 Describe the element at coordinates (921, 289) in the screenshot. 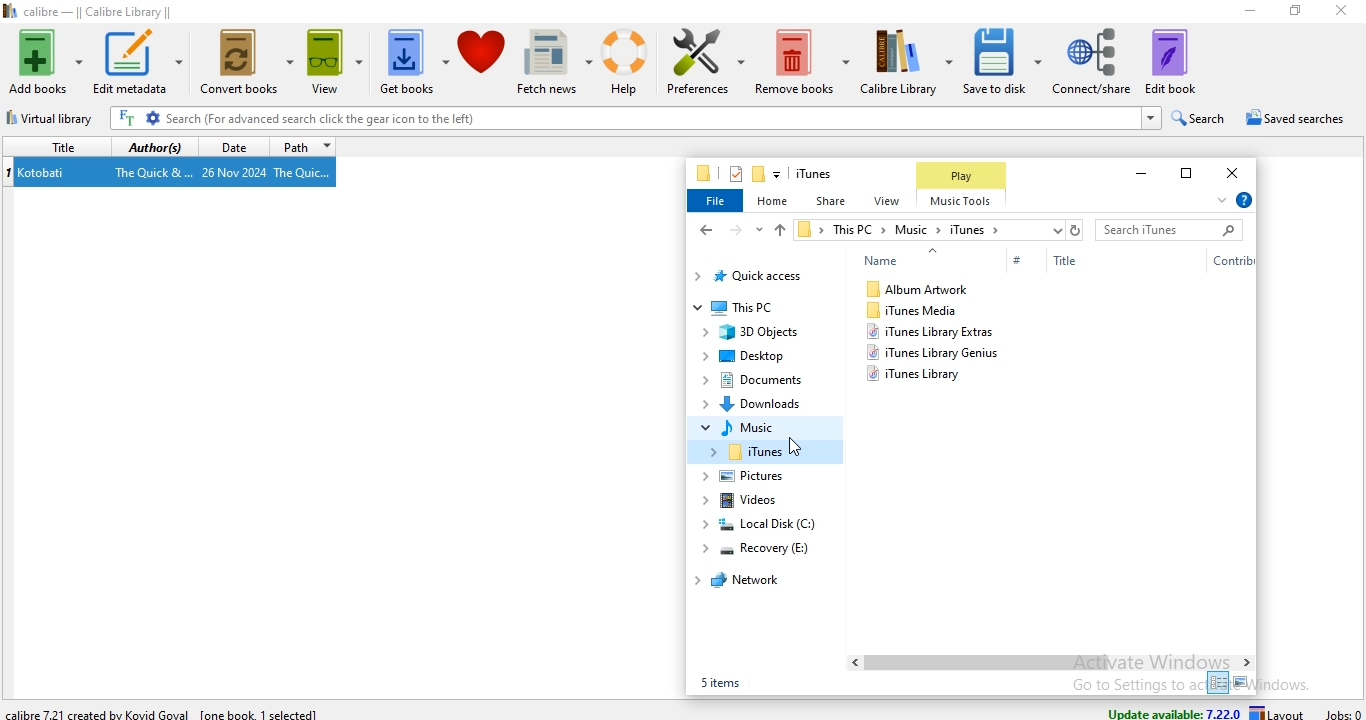

I see `album artwork` at that location.